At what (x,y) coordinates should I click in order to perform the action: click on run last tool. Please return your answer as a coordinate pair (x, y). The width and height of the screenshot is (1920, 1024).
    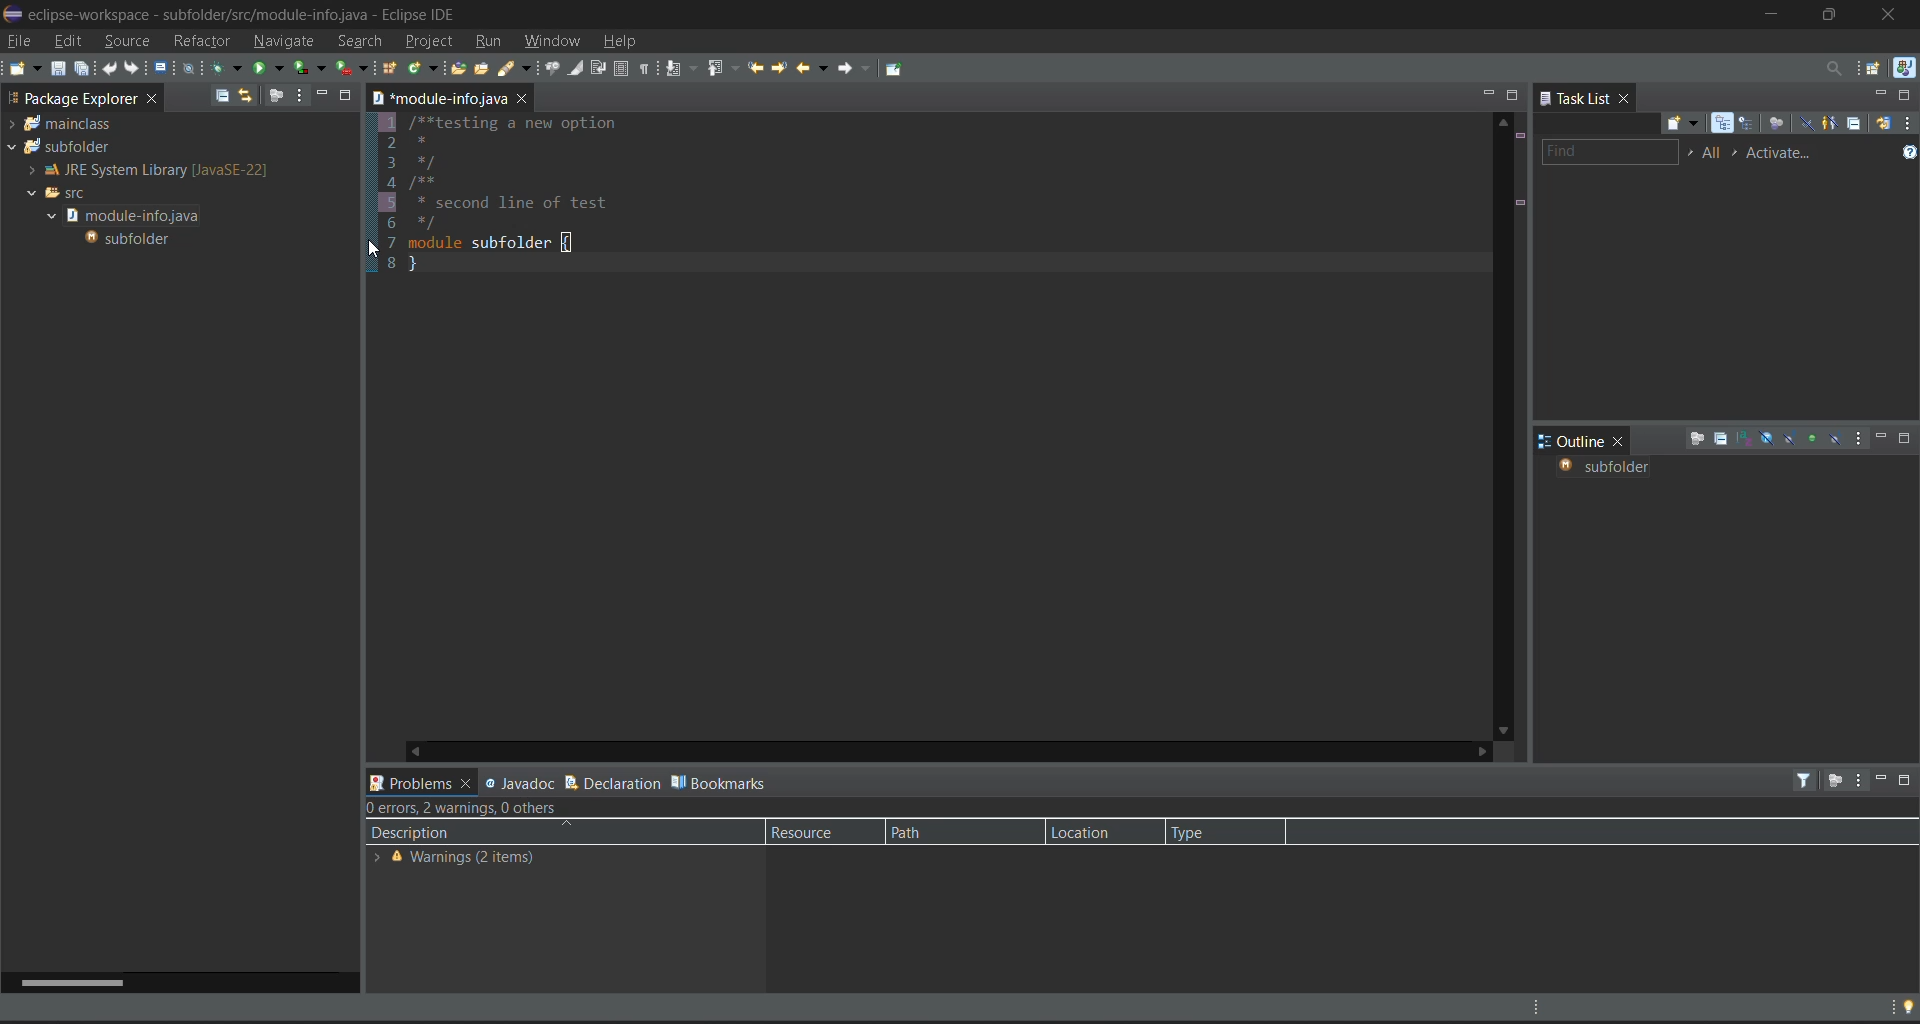
    Looking at the image, I should click on (354, 68).